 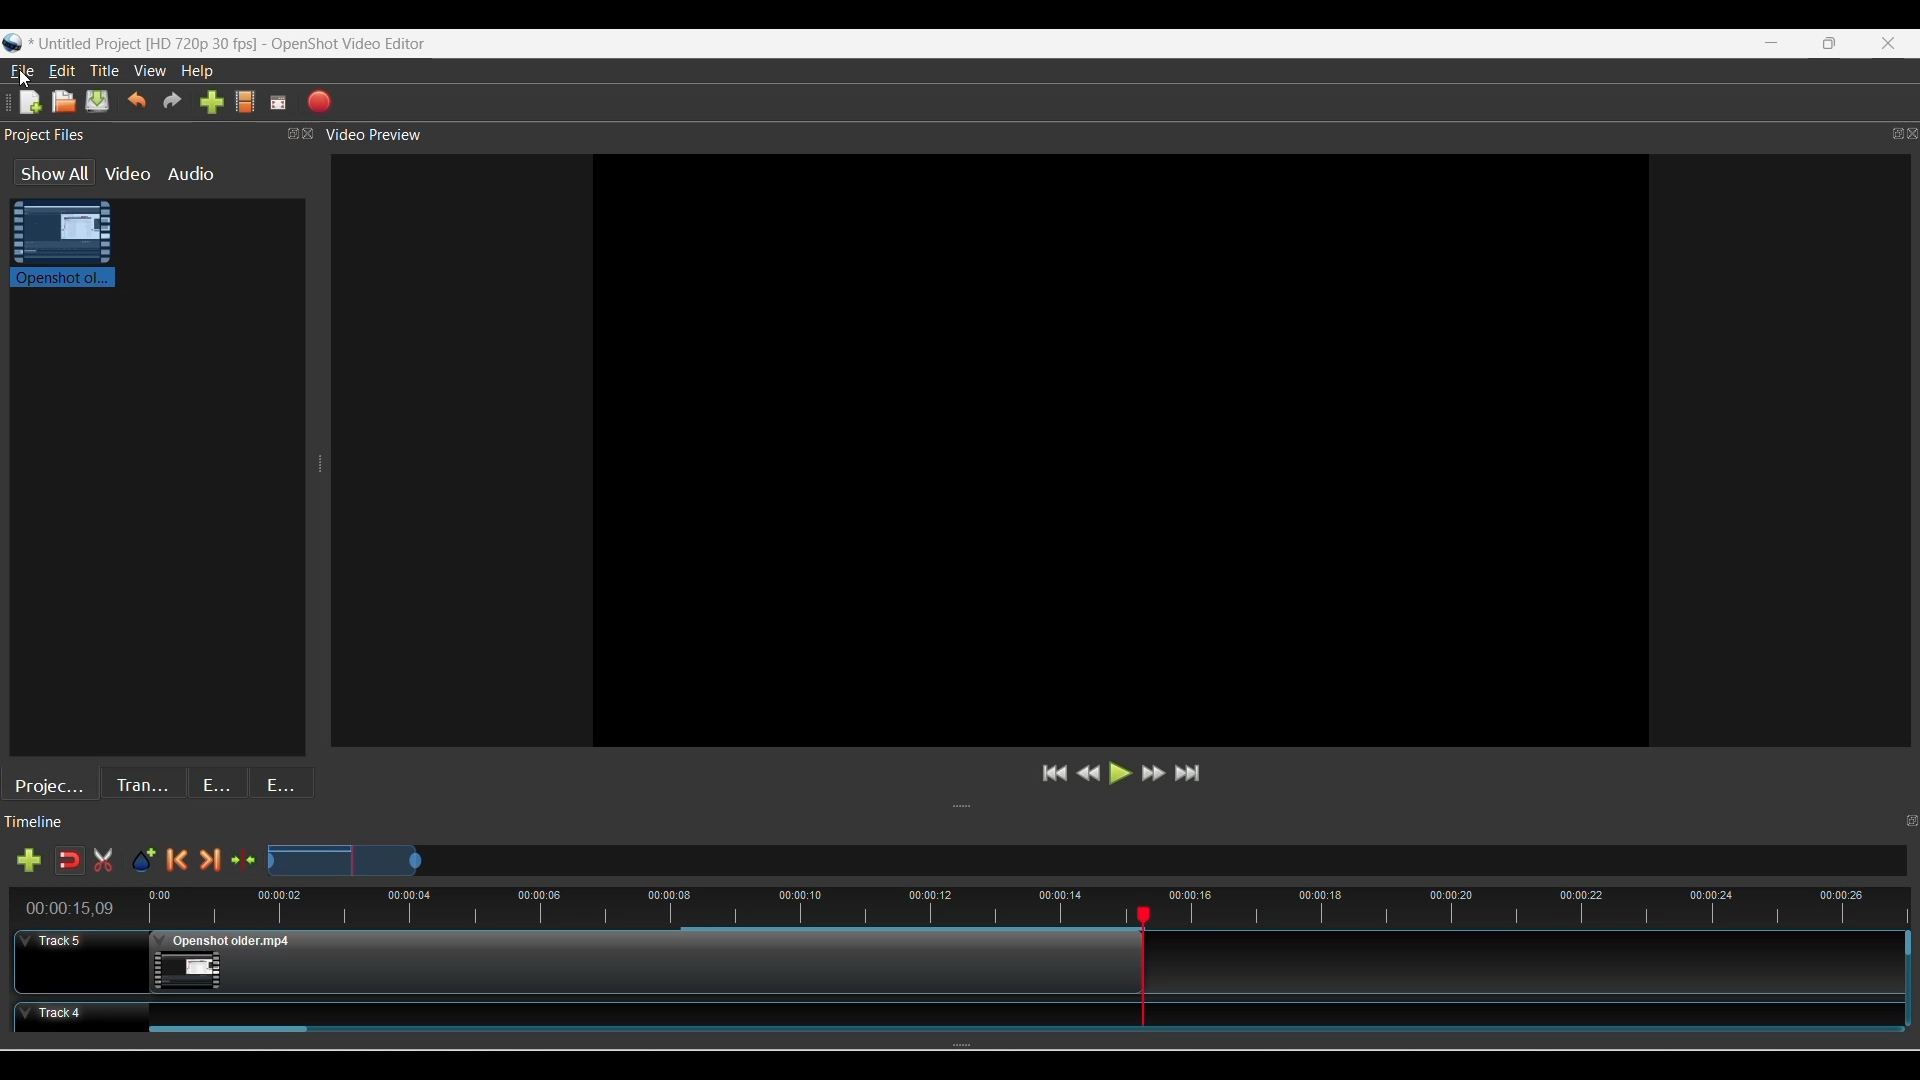 I want to click on Play, so click(x=1122, y=773).